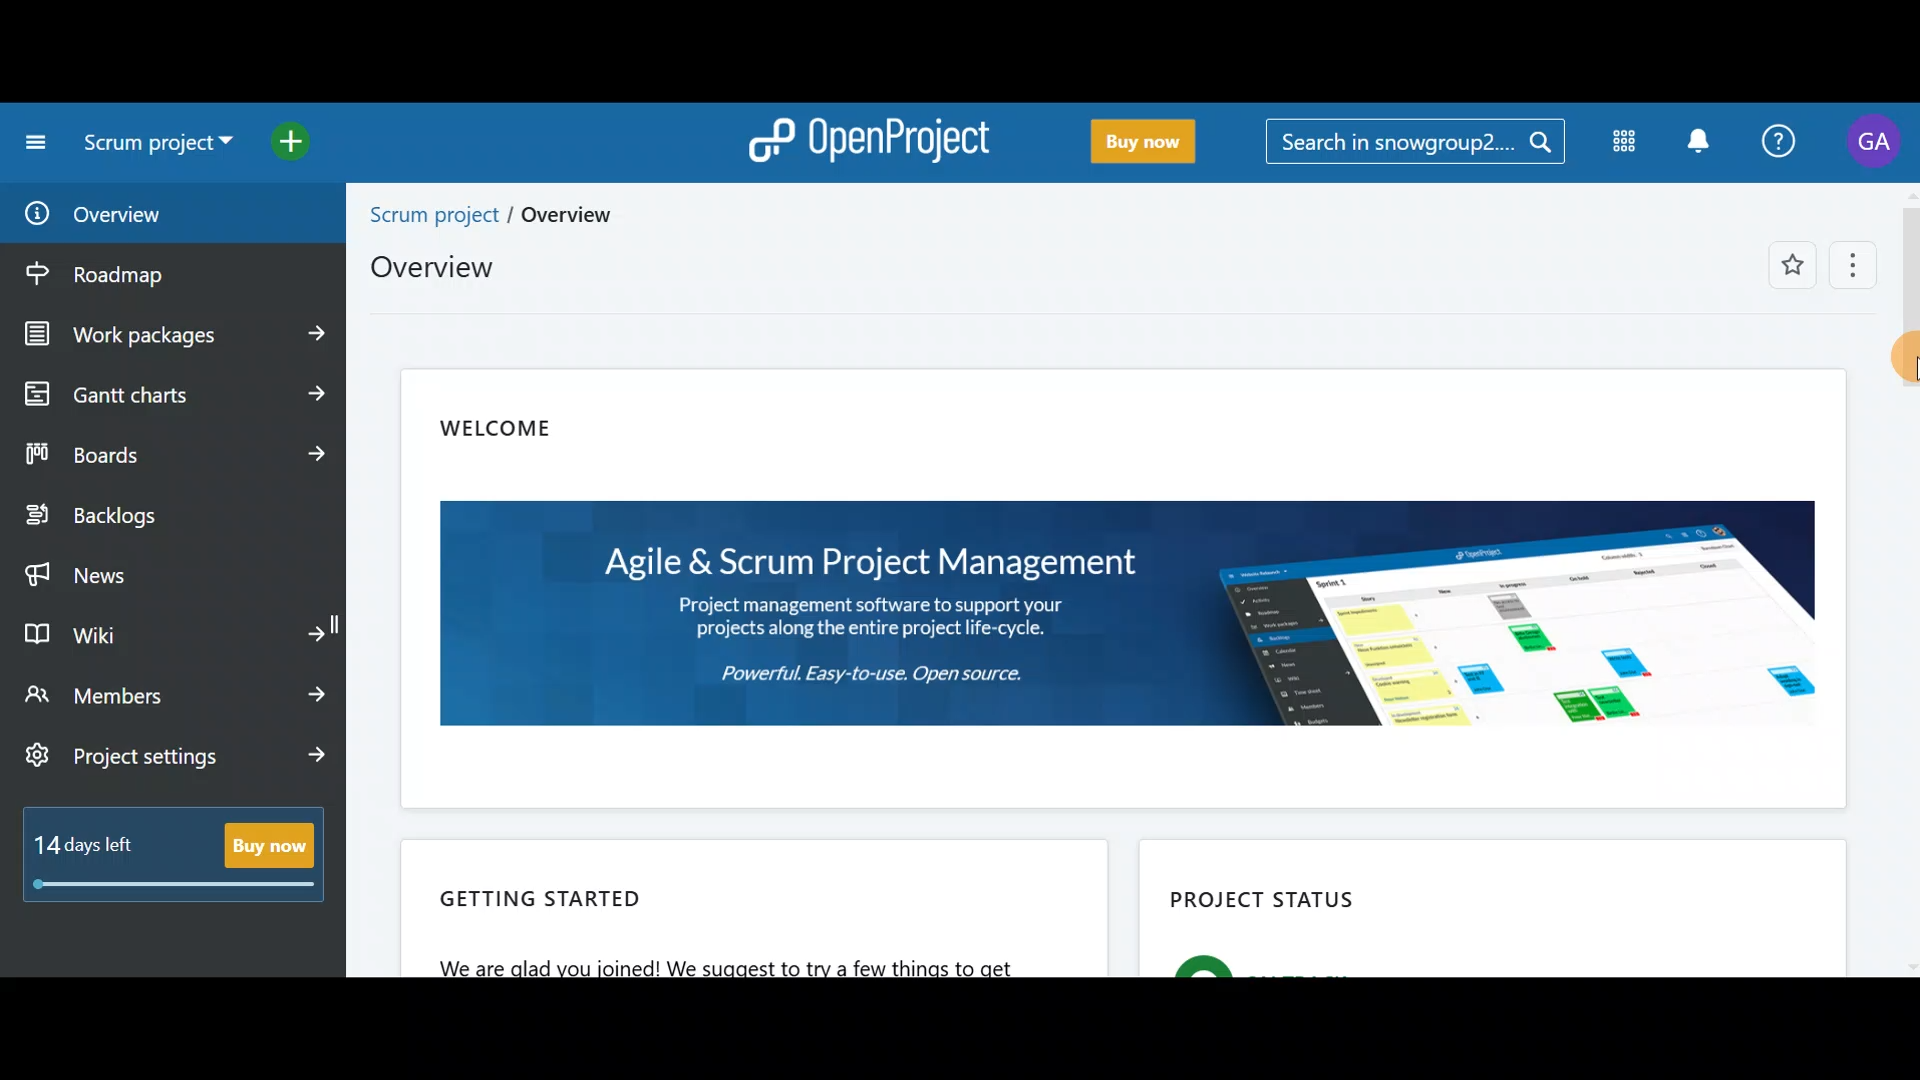  What do you see at coordinates (1620, 146) in the screenshot?
I see `Modules` at bounding box center [1620, 146].